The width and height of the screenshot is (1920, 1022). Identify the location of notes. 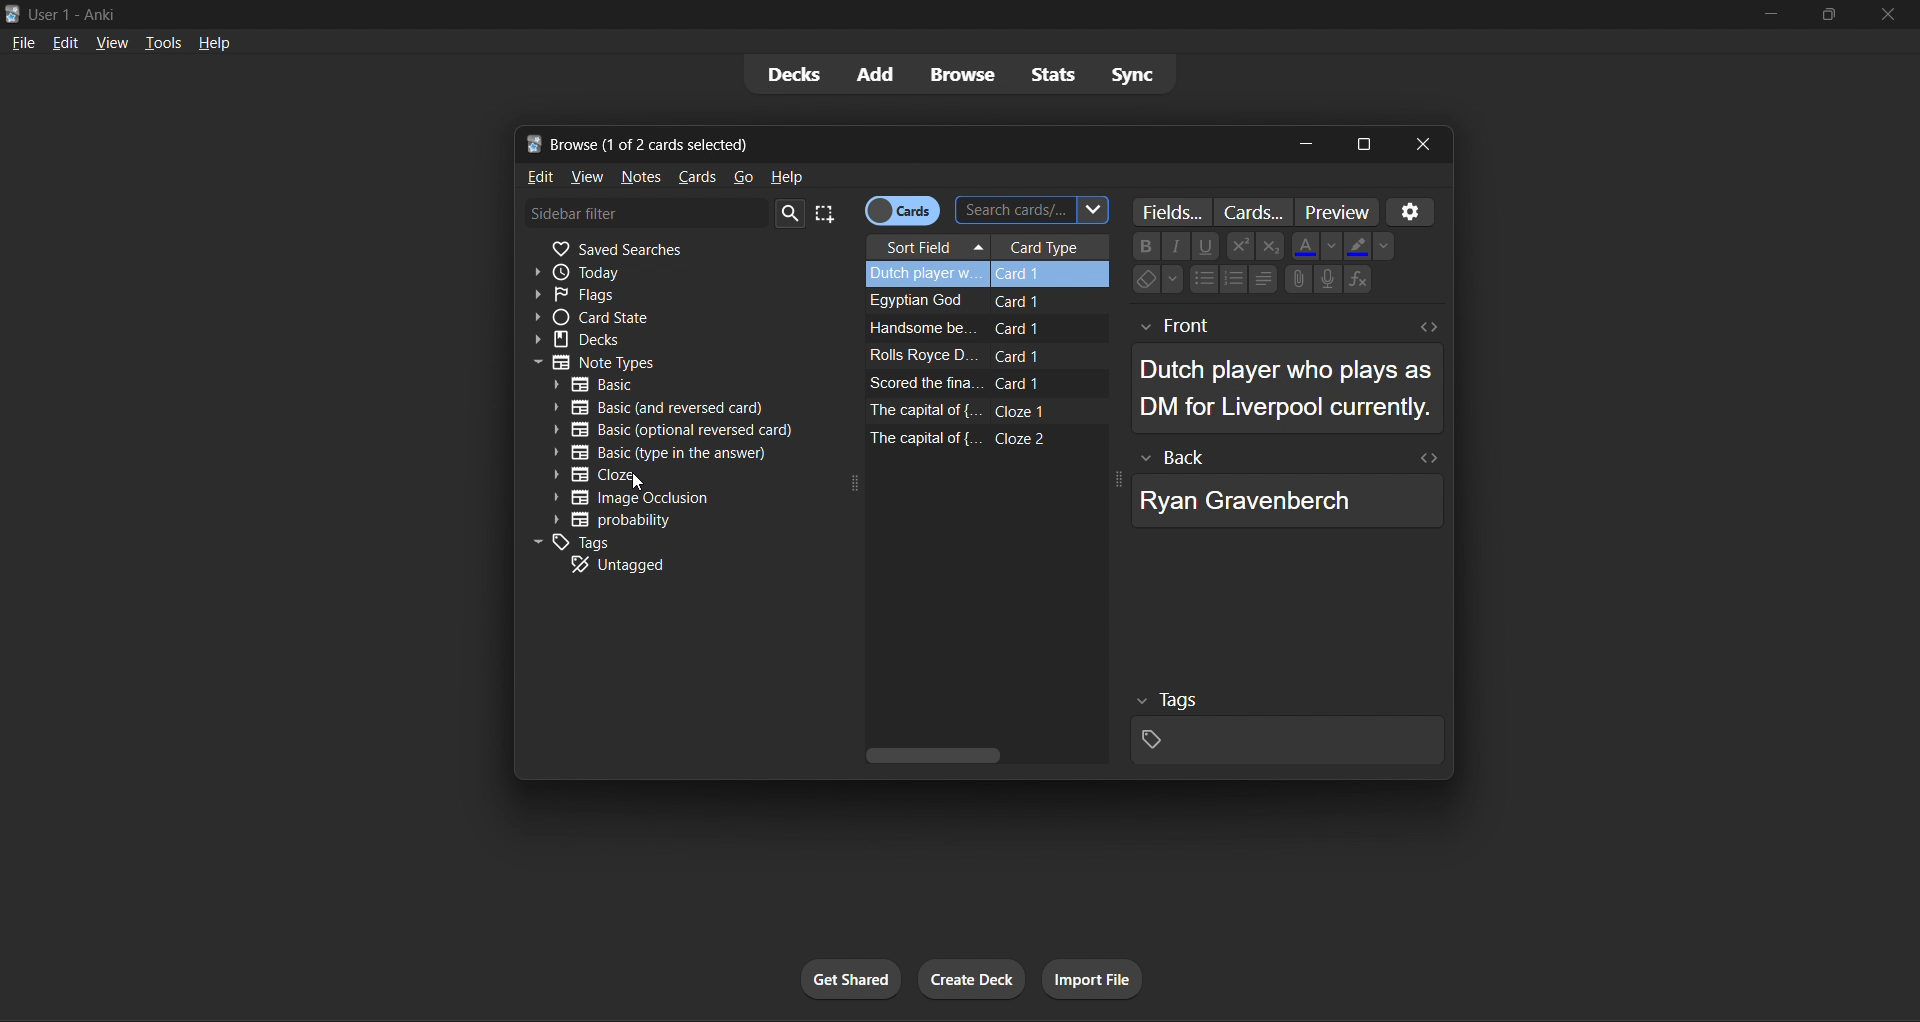
(638, 177).